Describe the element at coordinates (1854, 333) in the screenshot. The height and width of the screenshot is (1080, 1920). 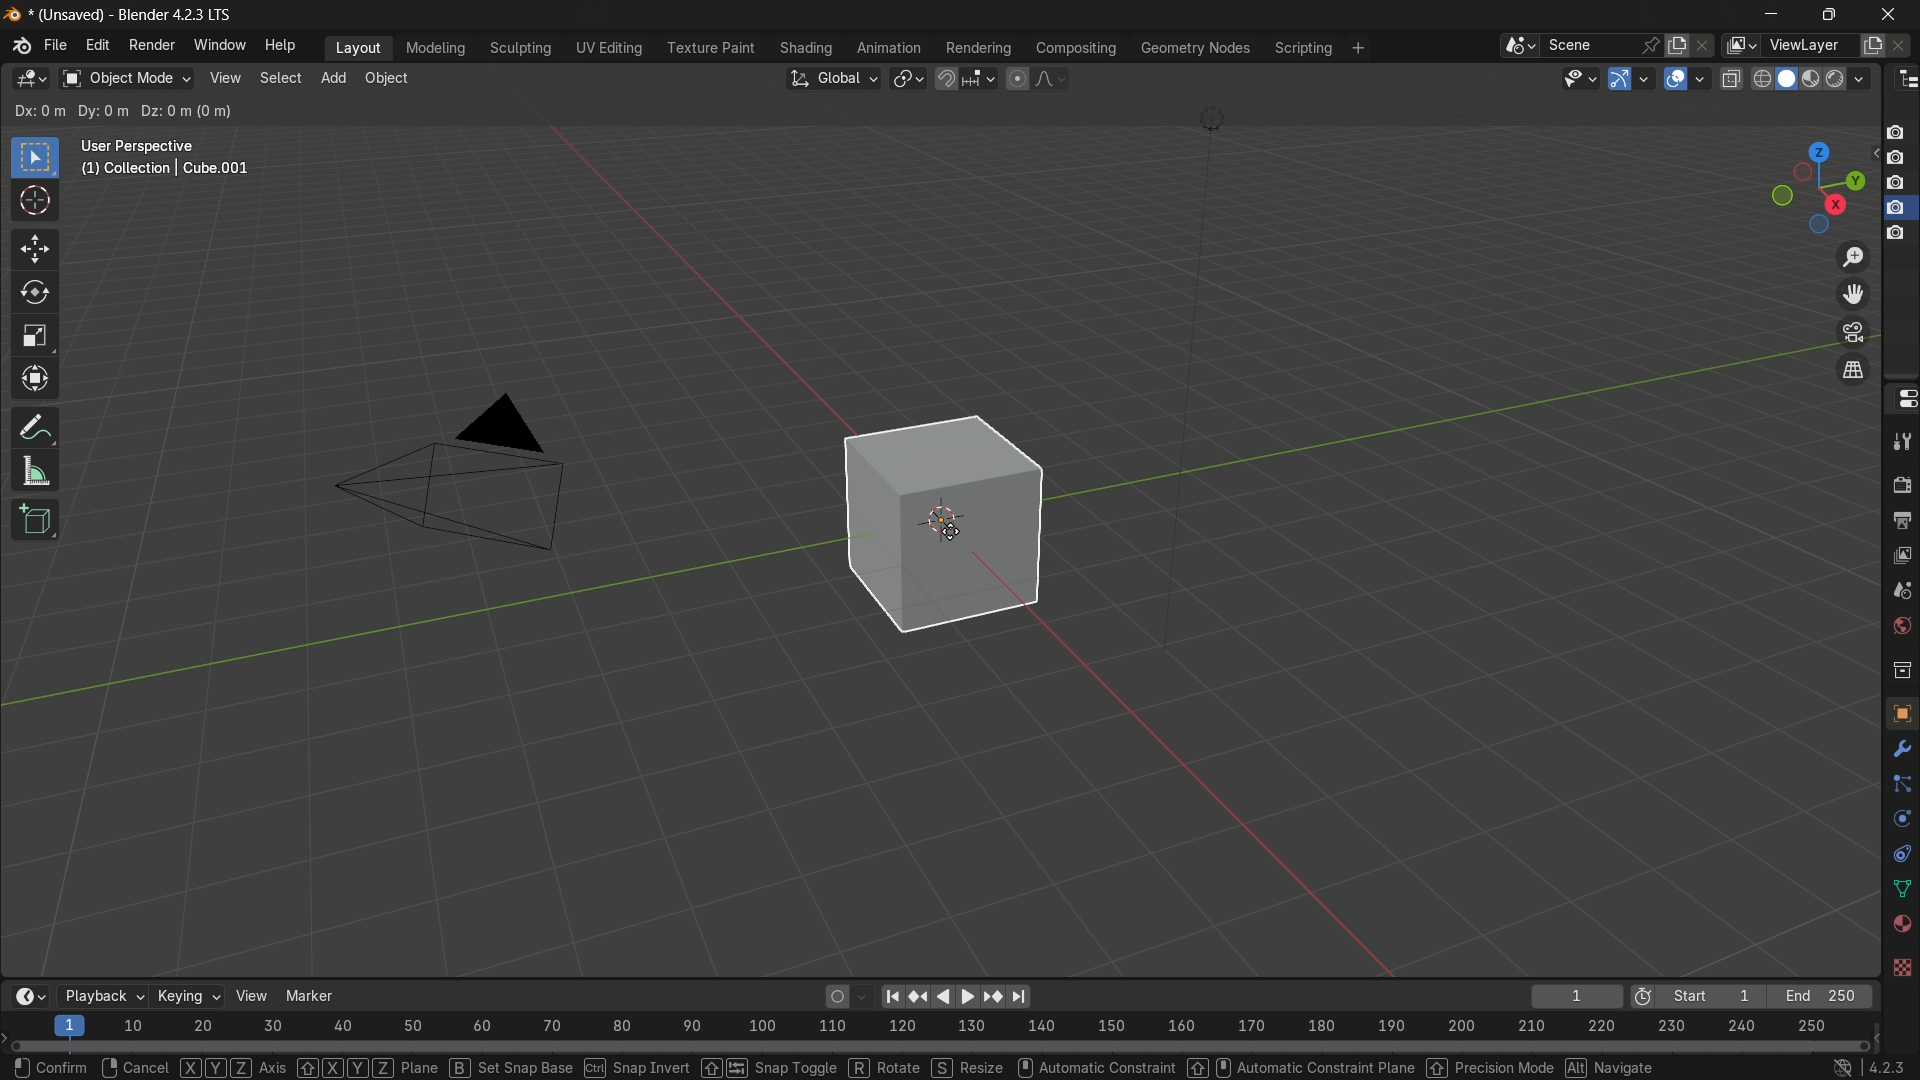
I see `toggle camera view` at that location.